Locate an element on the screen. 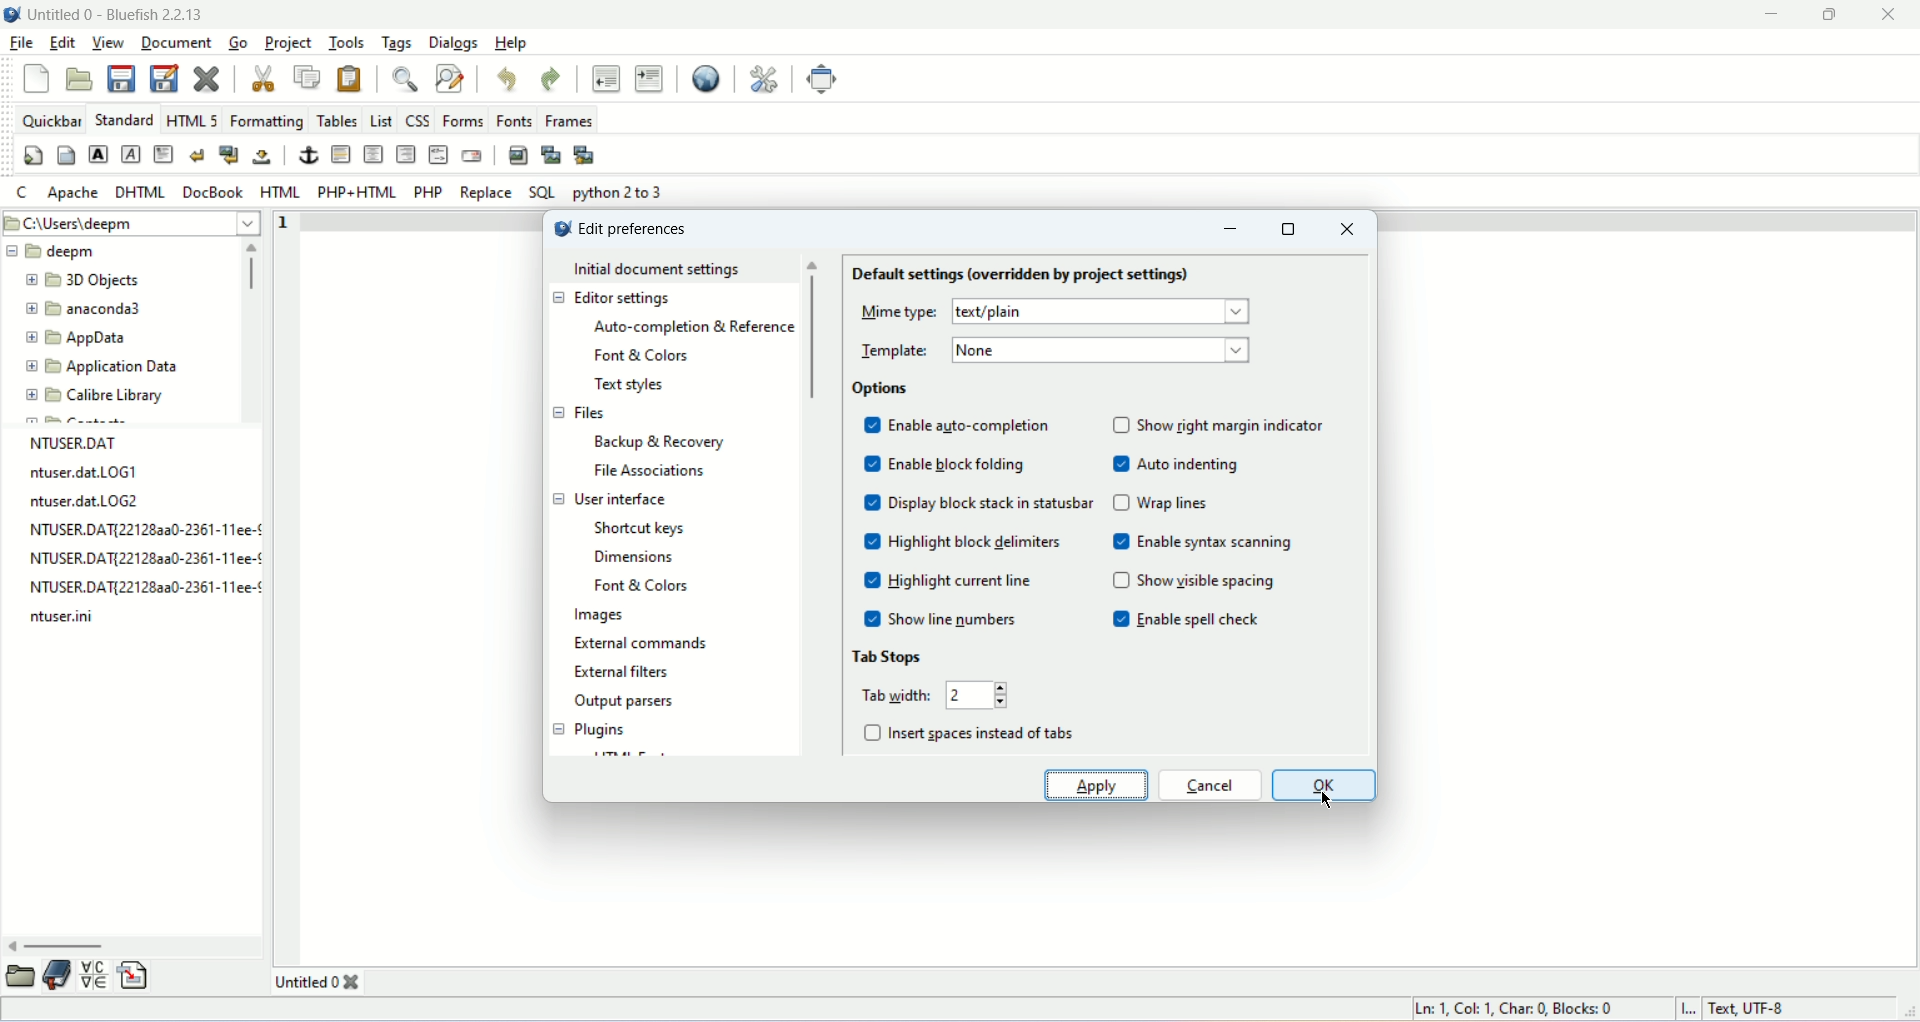  insert image is located at coordinates (517, 154).